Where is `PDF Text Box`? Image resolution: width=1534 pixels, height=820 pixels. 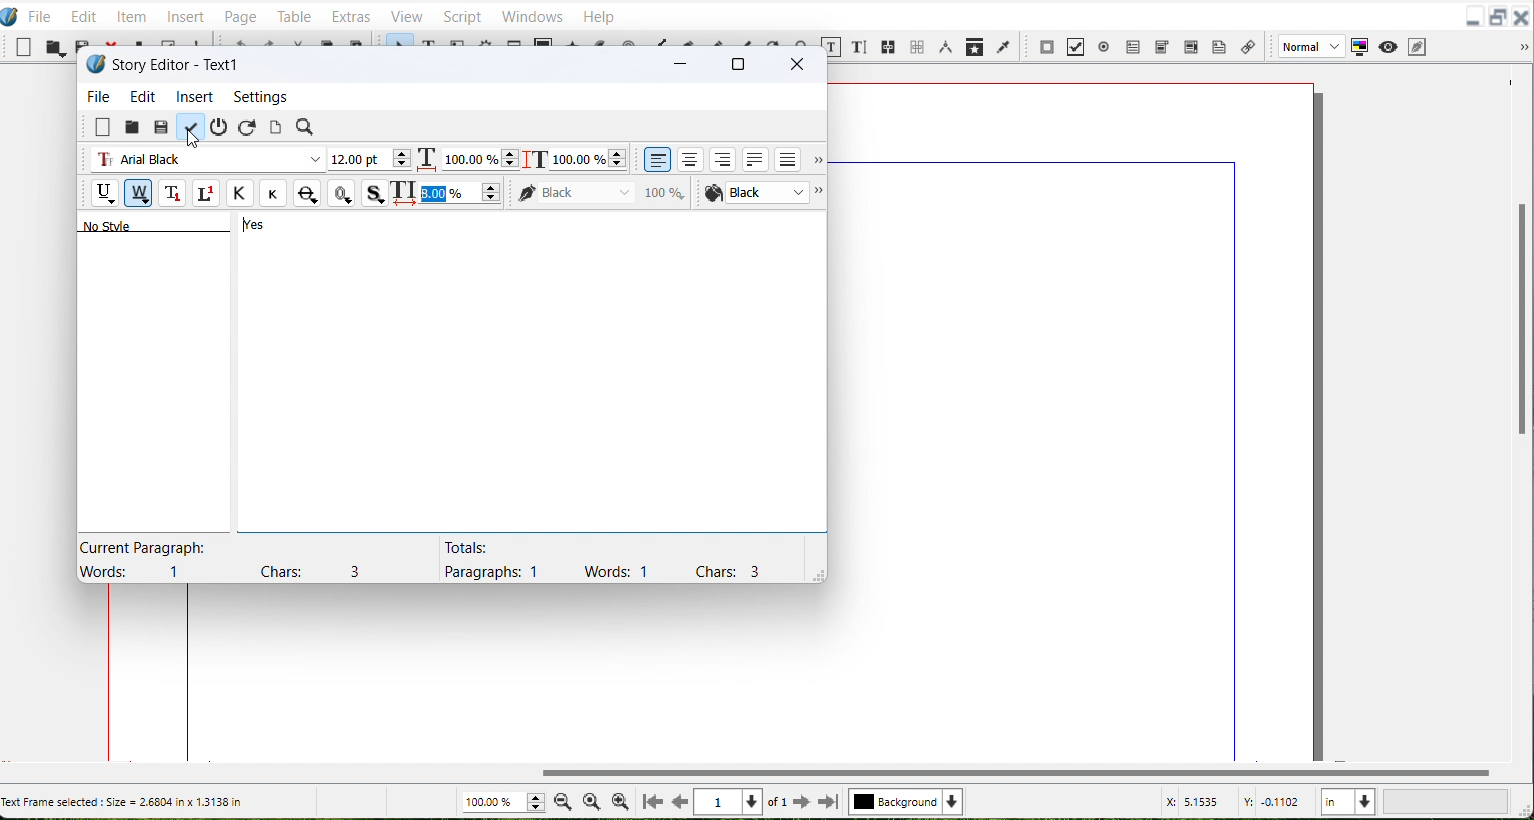 PDF Text Box is located at coordinates (1191, 45).